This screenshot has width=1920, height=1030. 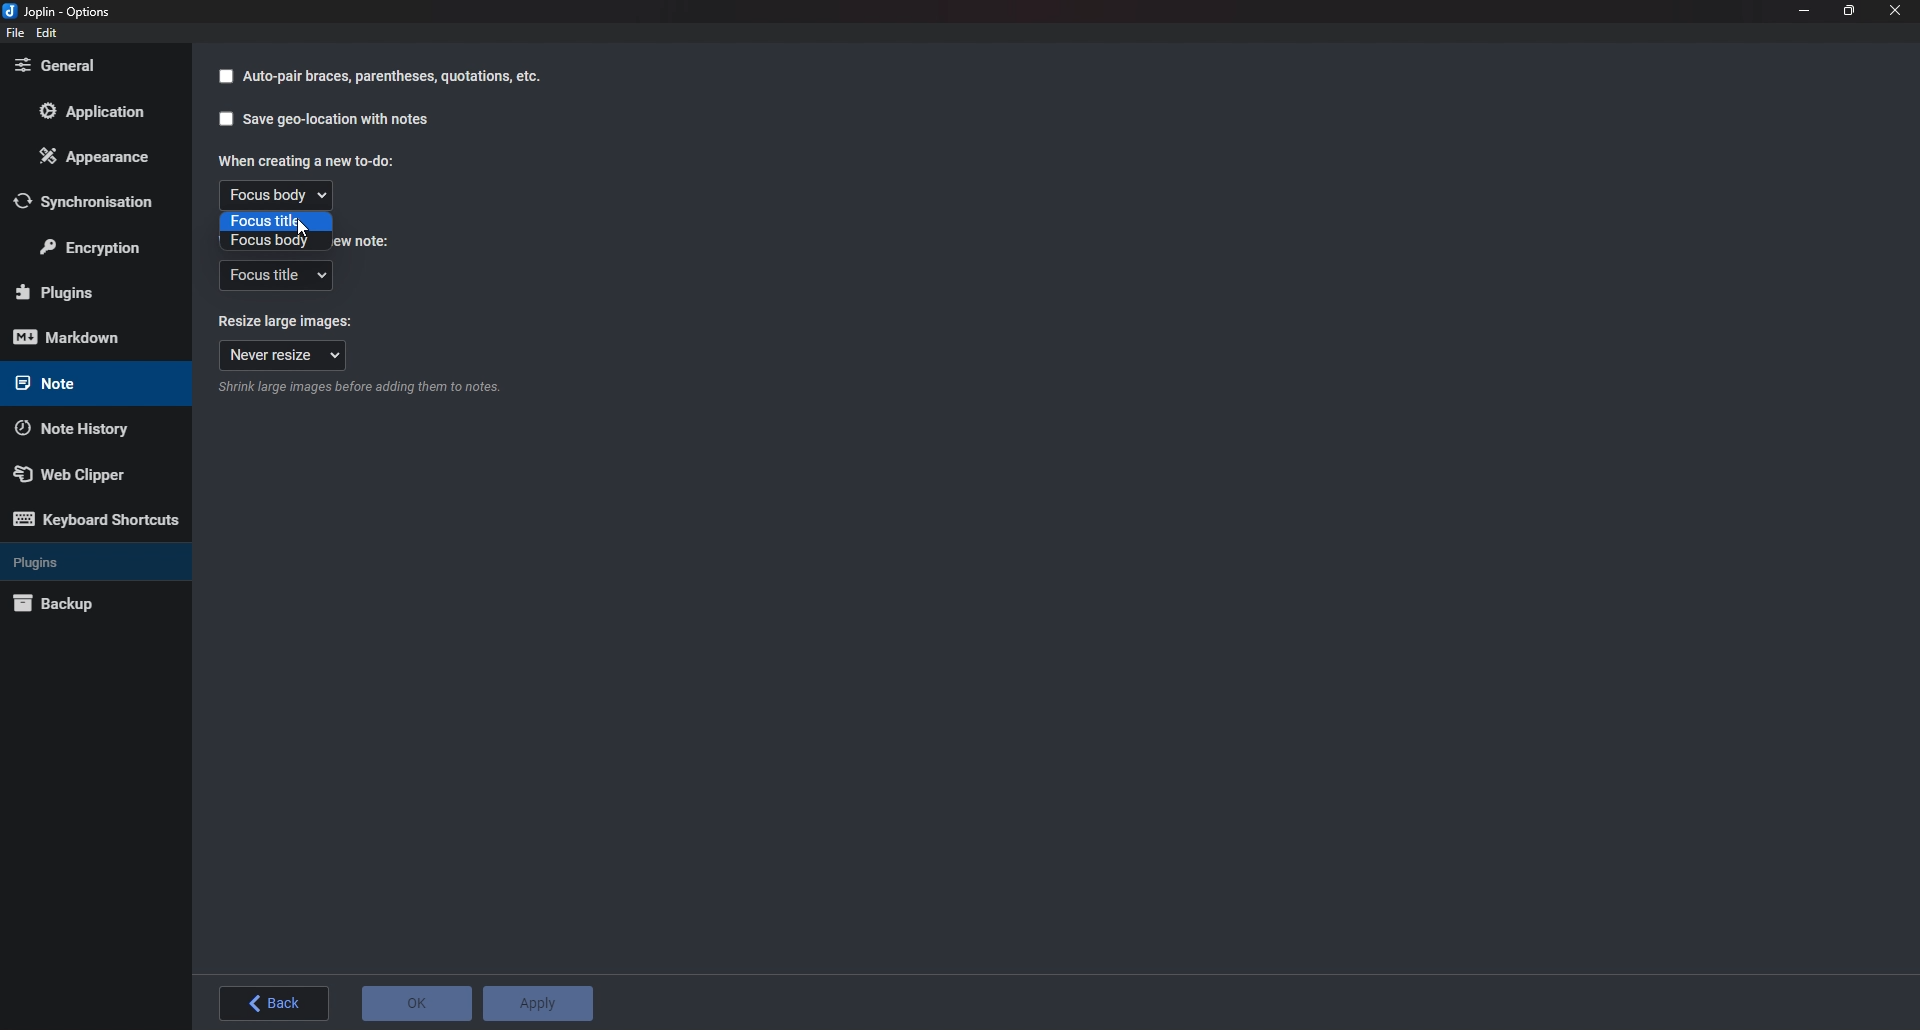 What do you see at coordinates (88, 338) in the screenshot?
I see `mark down` at bounding box center [88, 338].